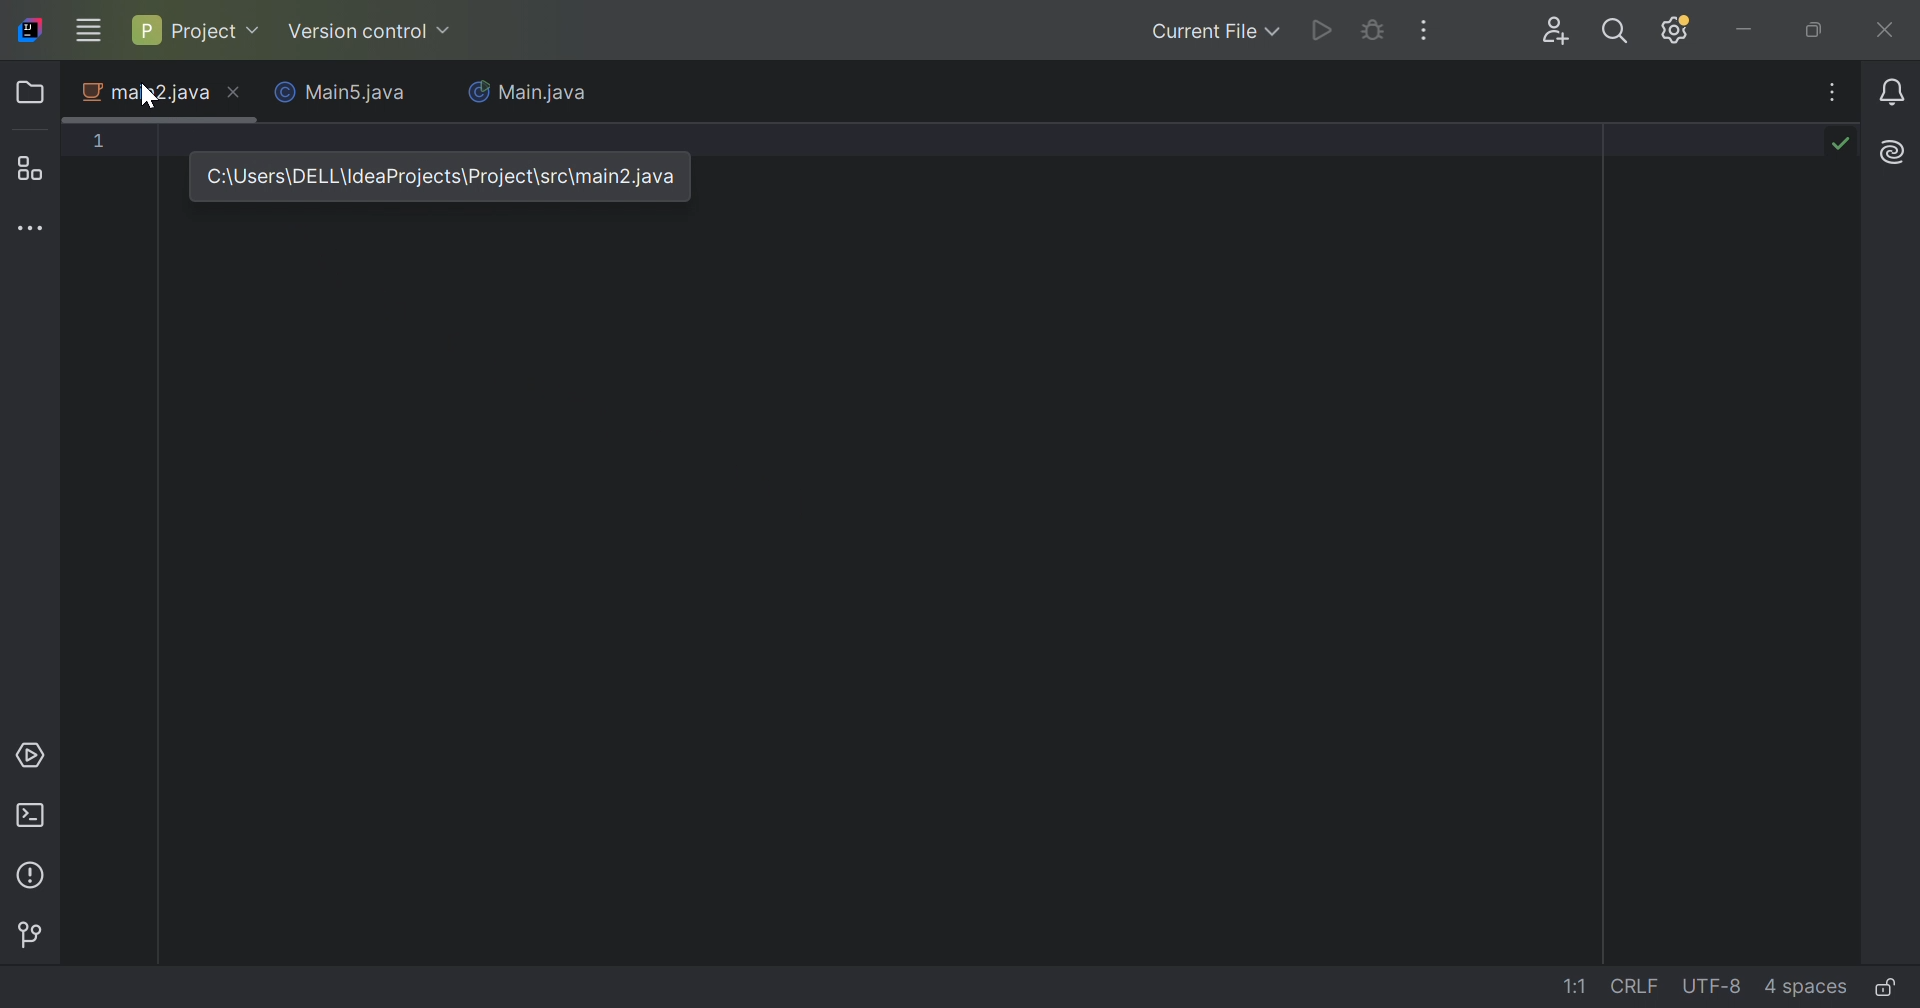 The width and height of the screenshot is (1920, 1008). I want to click on Updates available. IDE and Project Settings., so click(1677, 30).